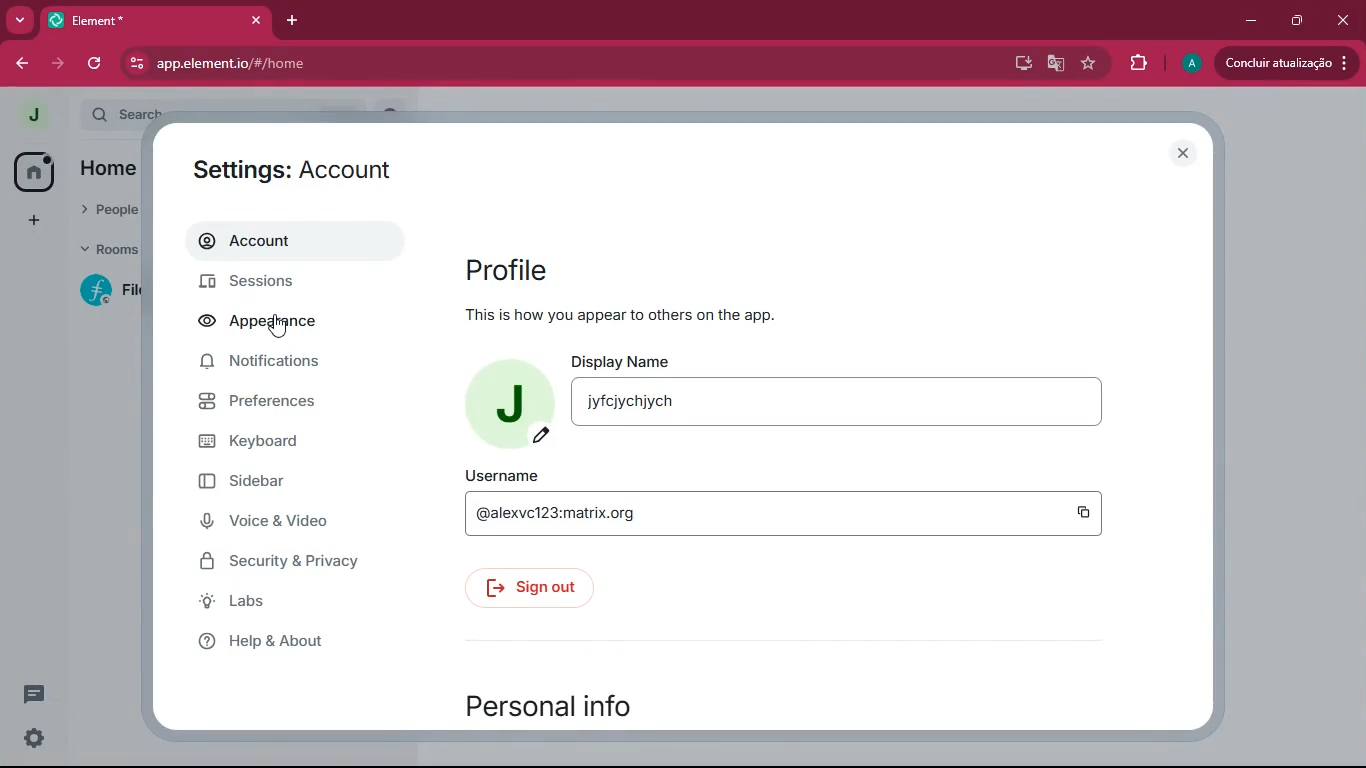 The width and height of the screenshot is (1366, 768). Describe the element at coordinates (1345, 22) in the screenshot. I see `close` at that location.